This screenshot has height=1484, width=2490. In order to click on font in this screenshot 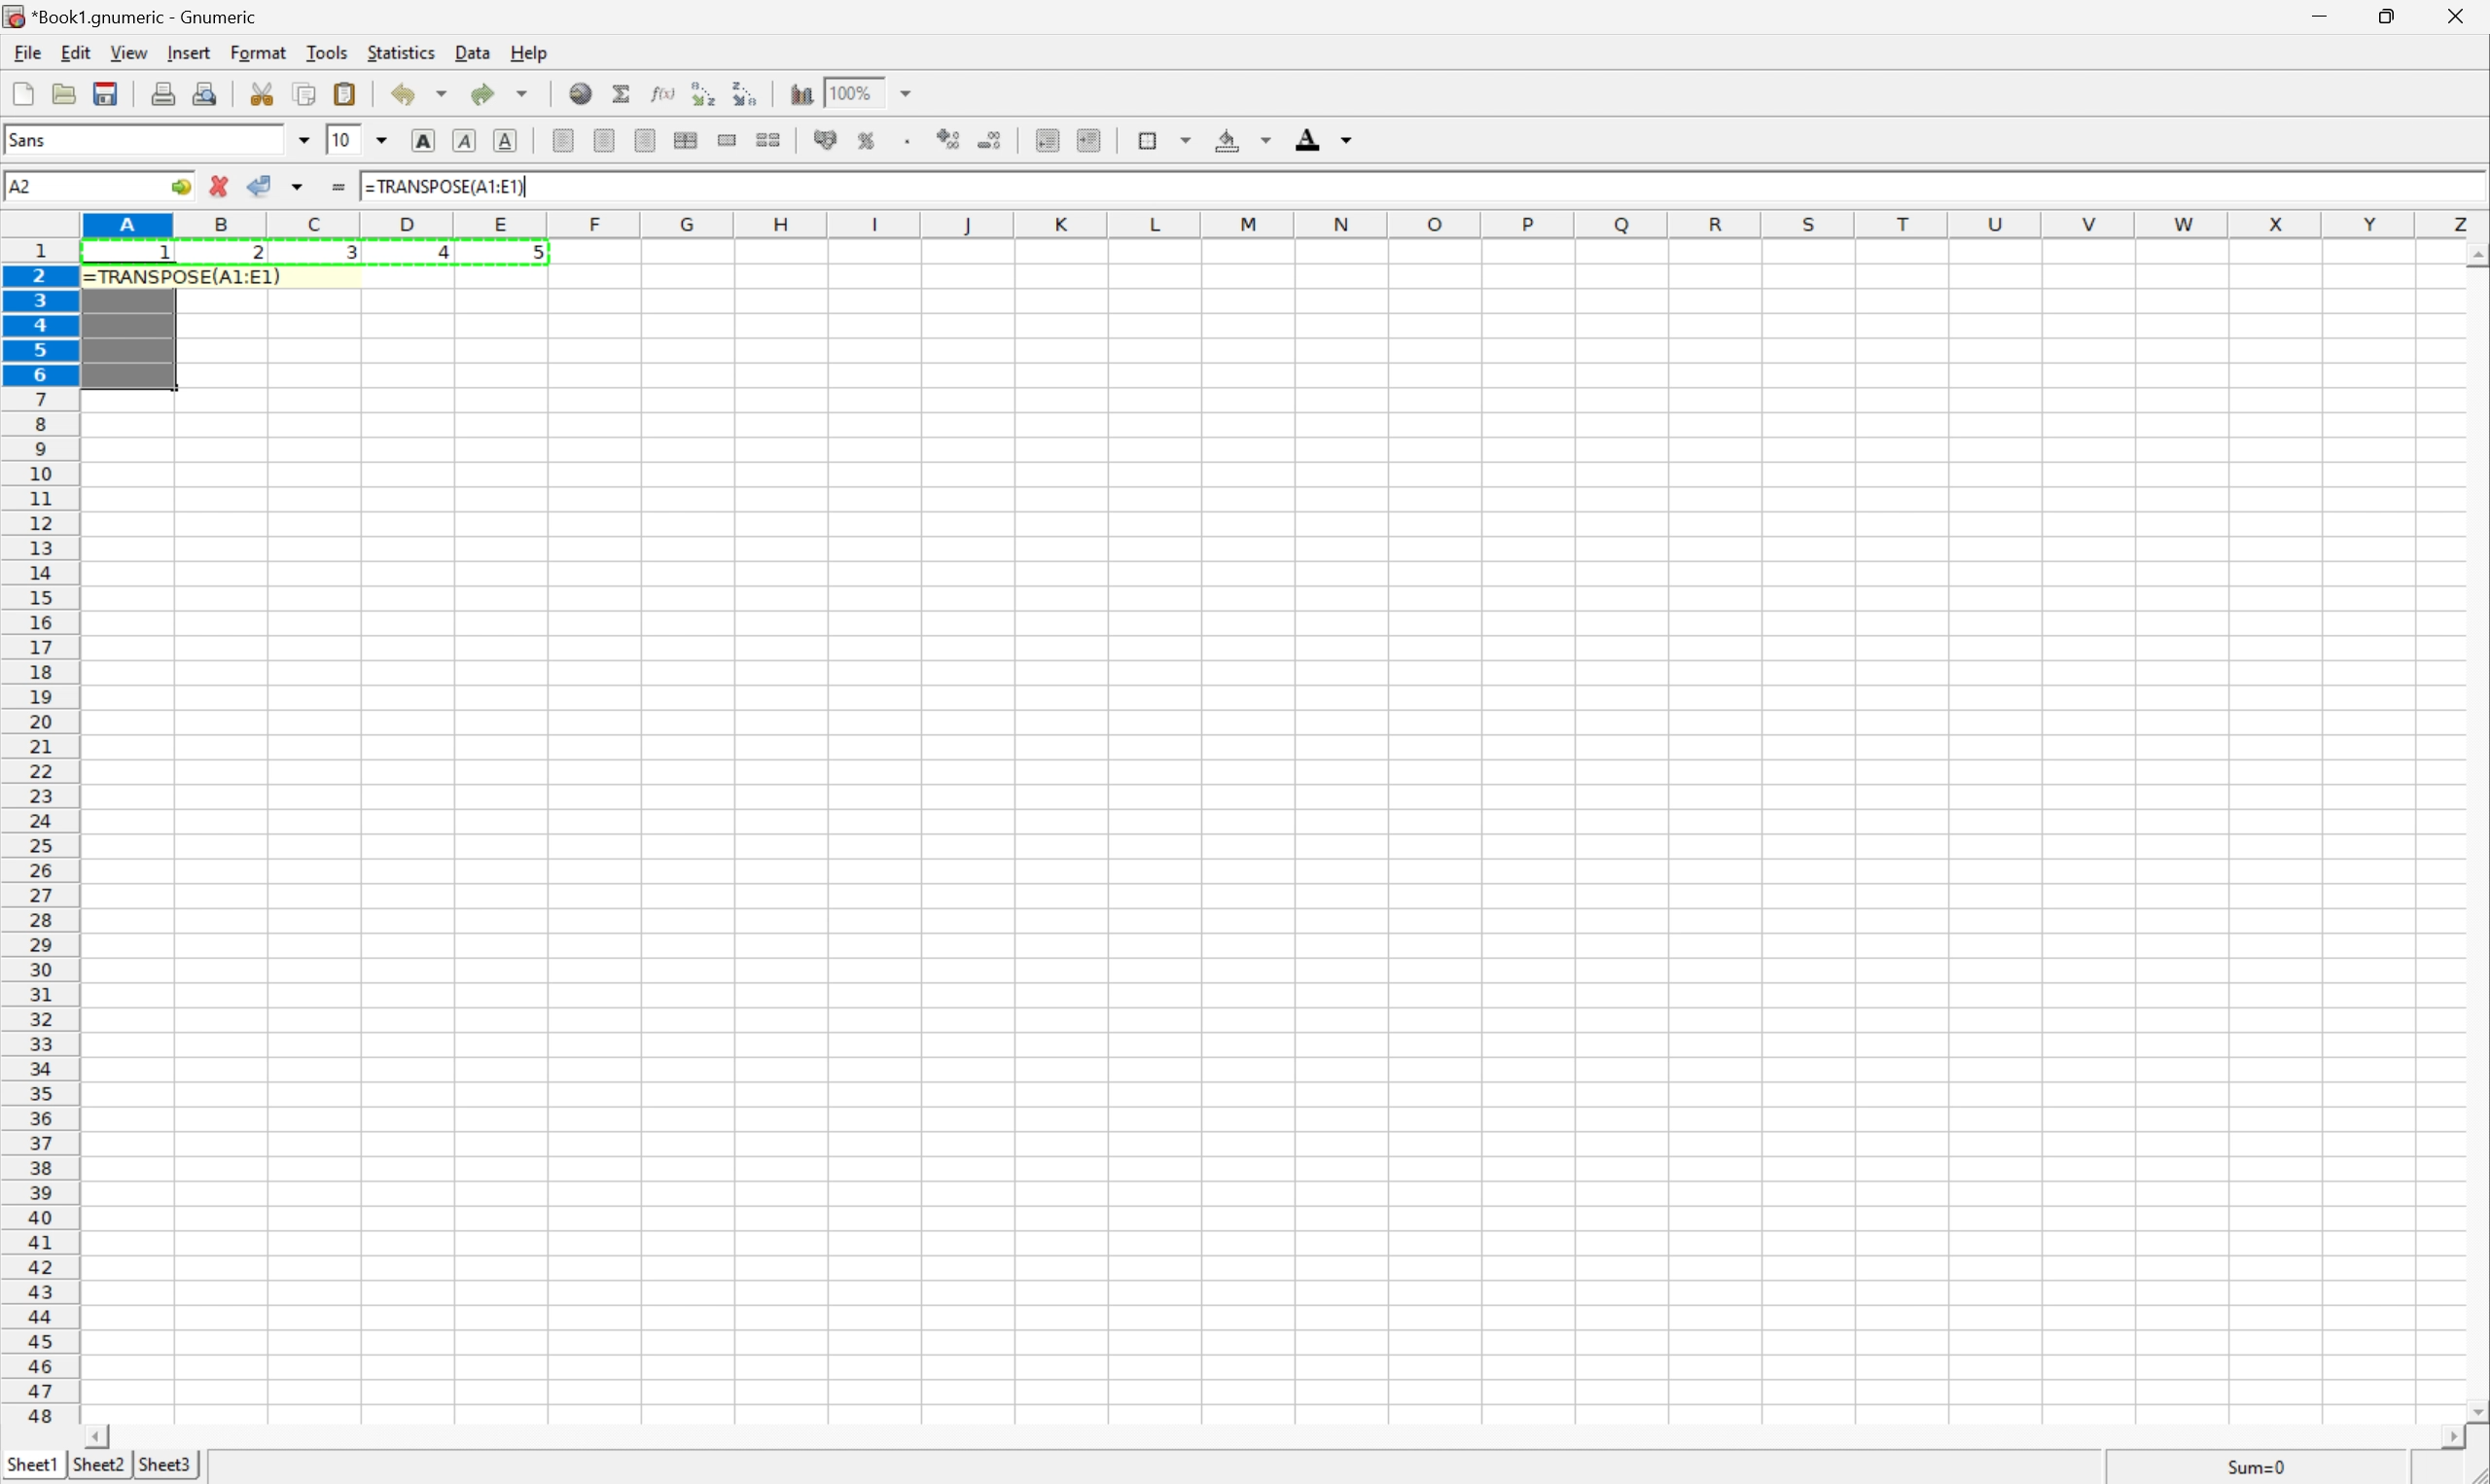, I will do `click(36, 143)`.